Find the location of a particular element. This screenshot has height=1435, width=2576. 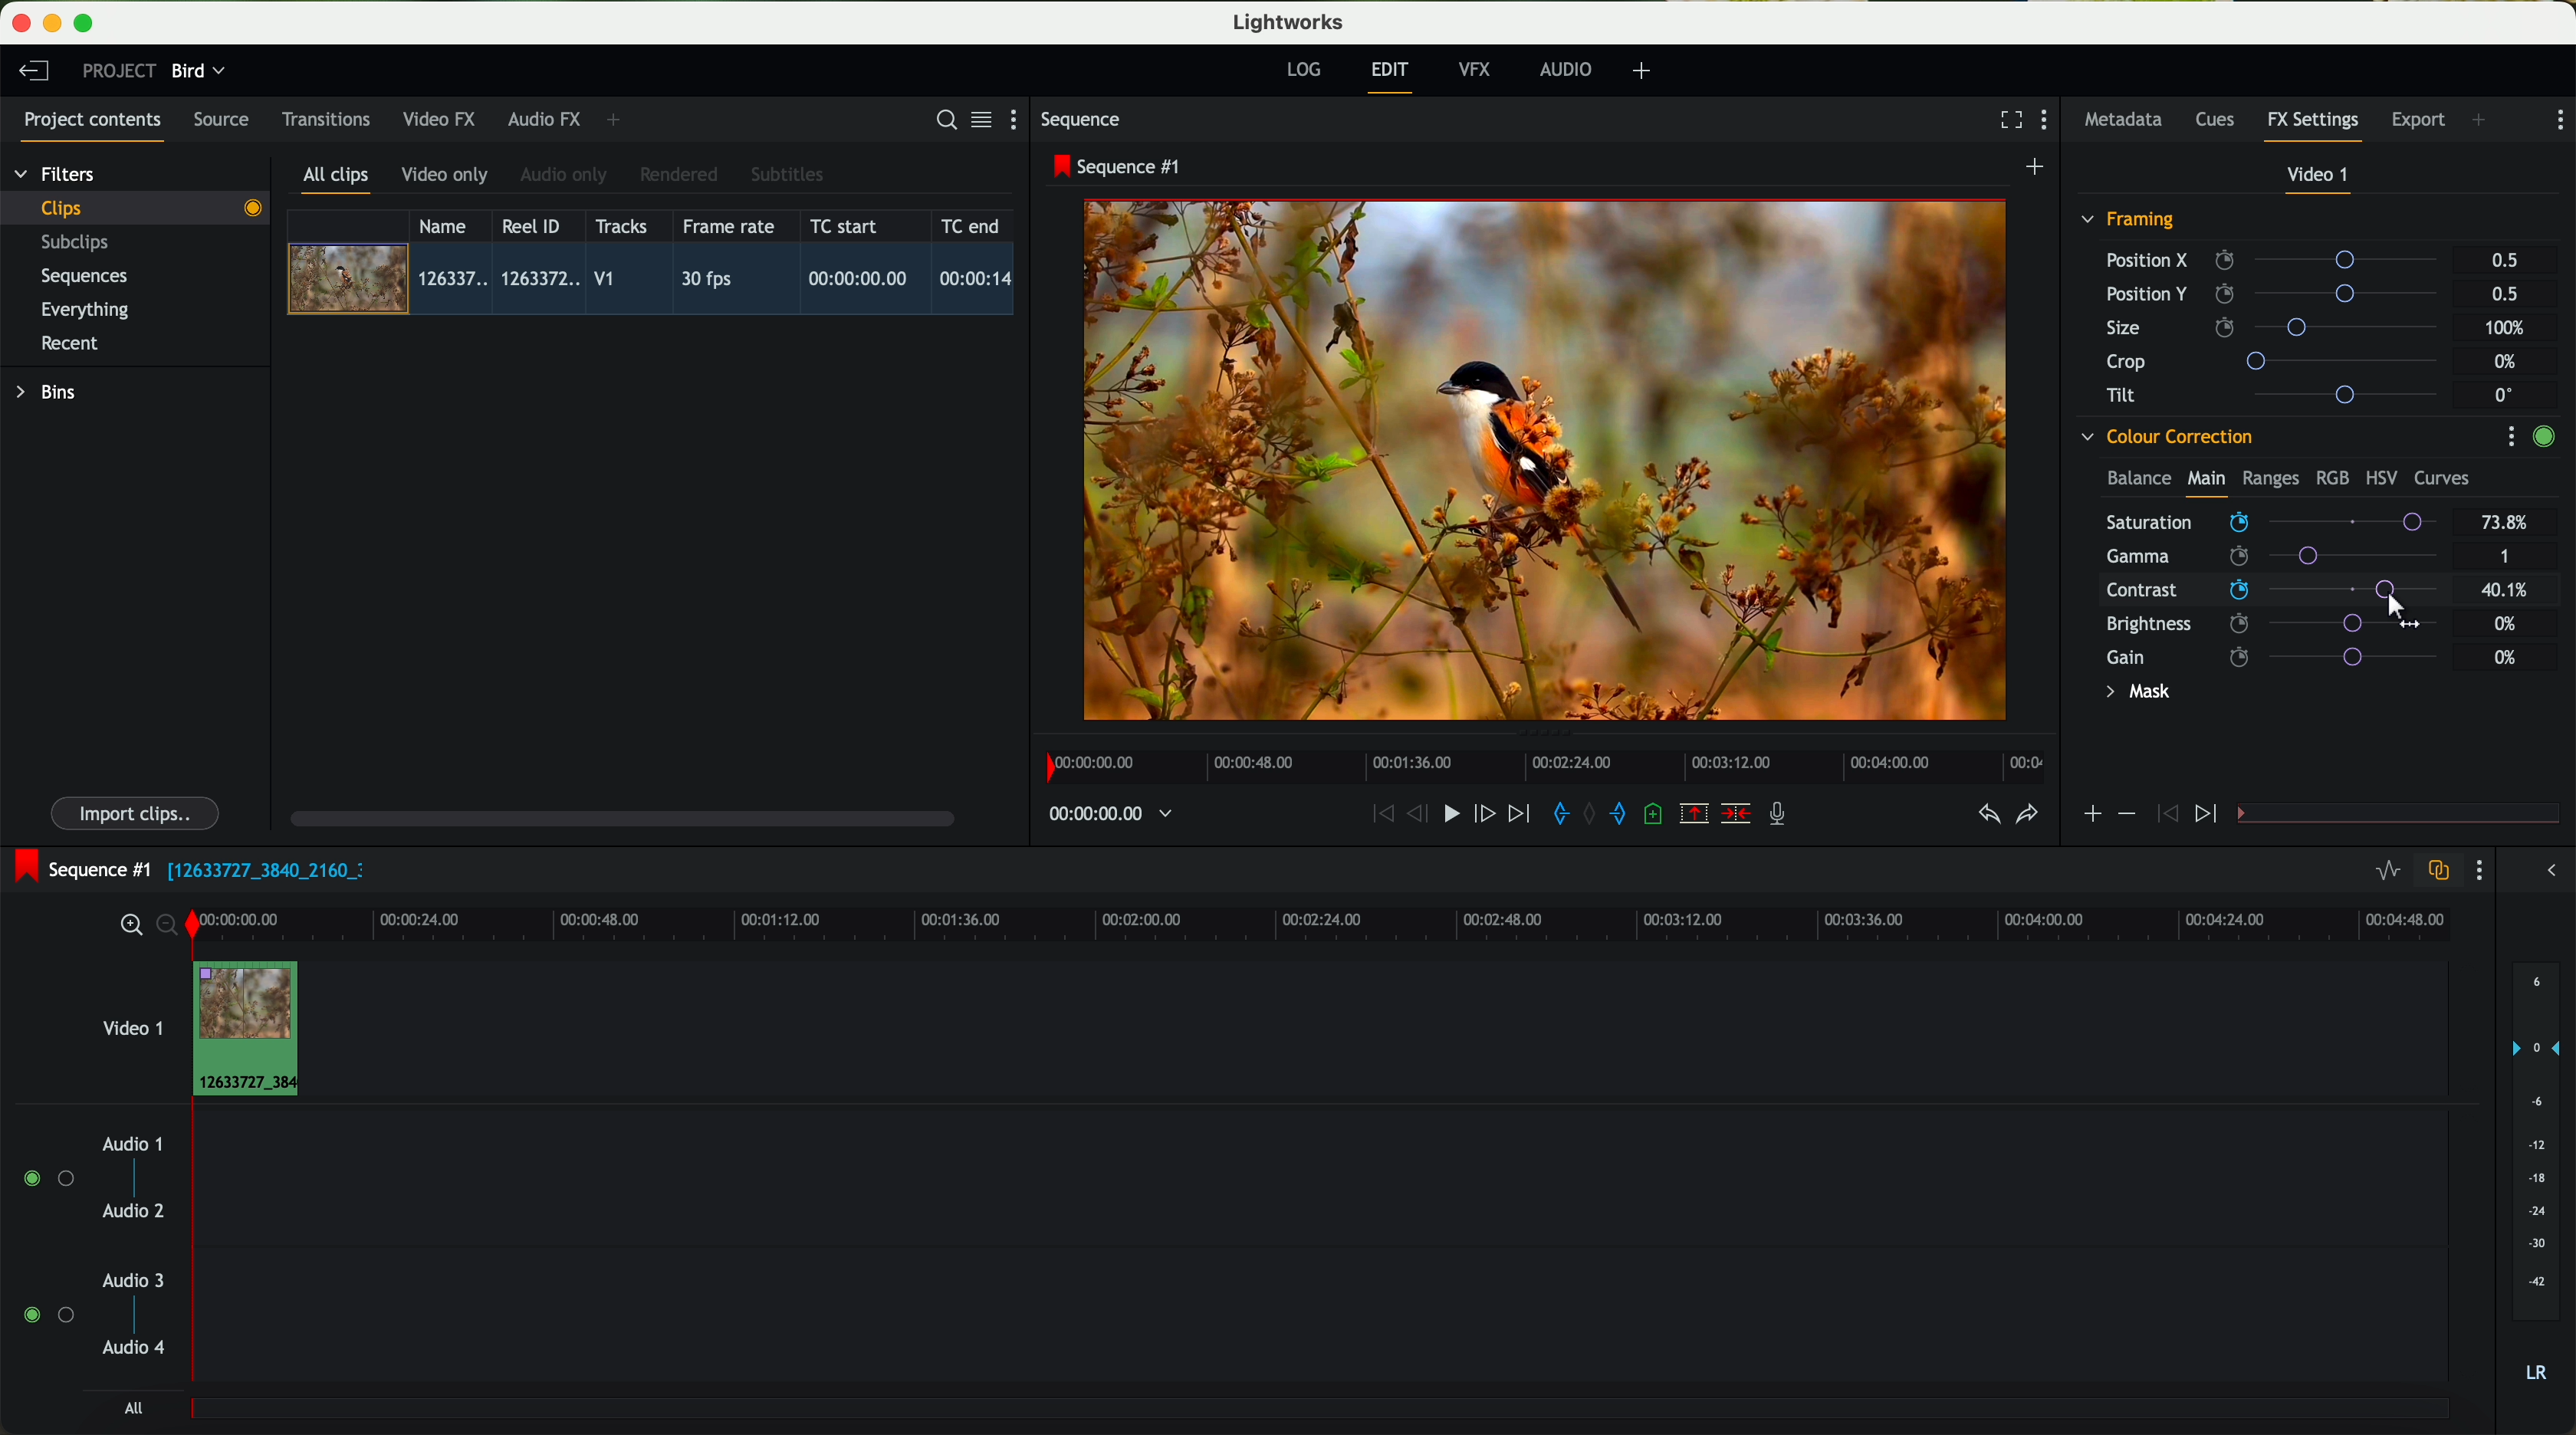

0.5 is located at coordinates (2505, 261).